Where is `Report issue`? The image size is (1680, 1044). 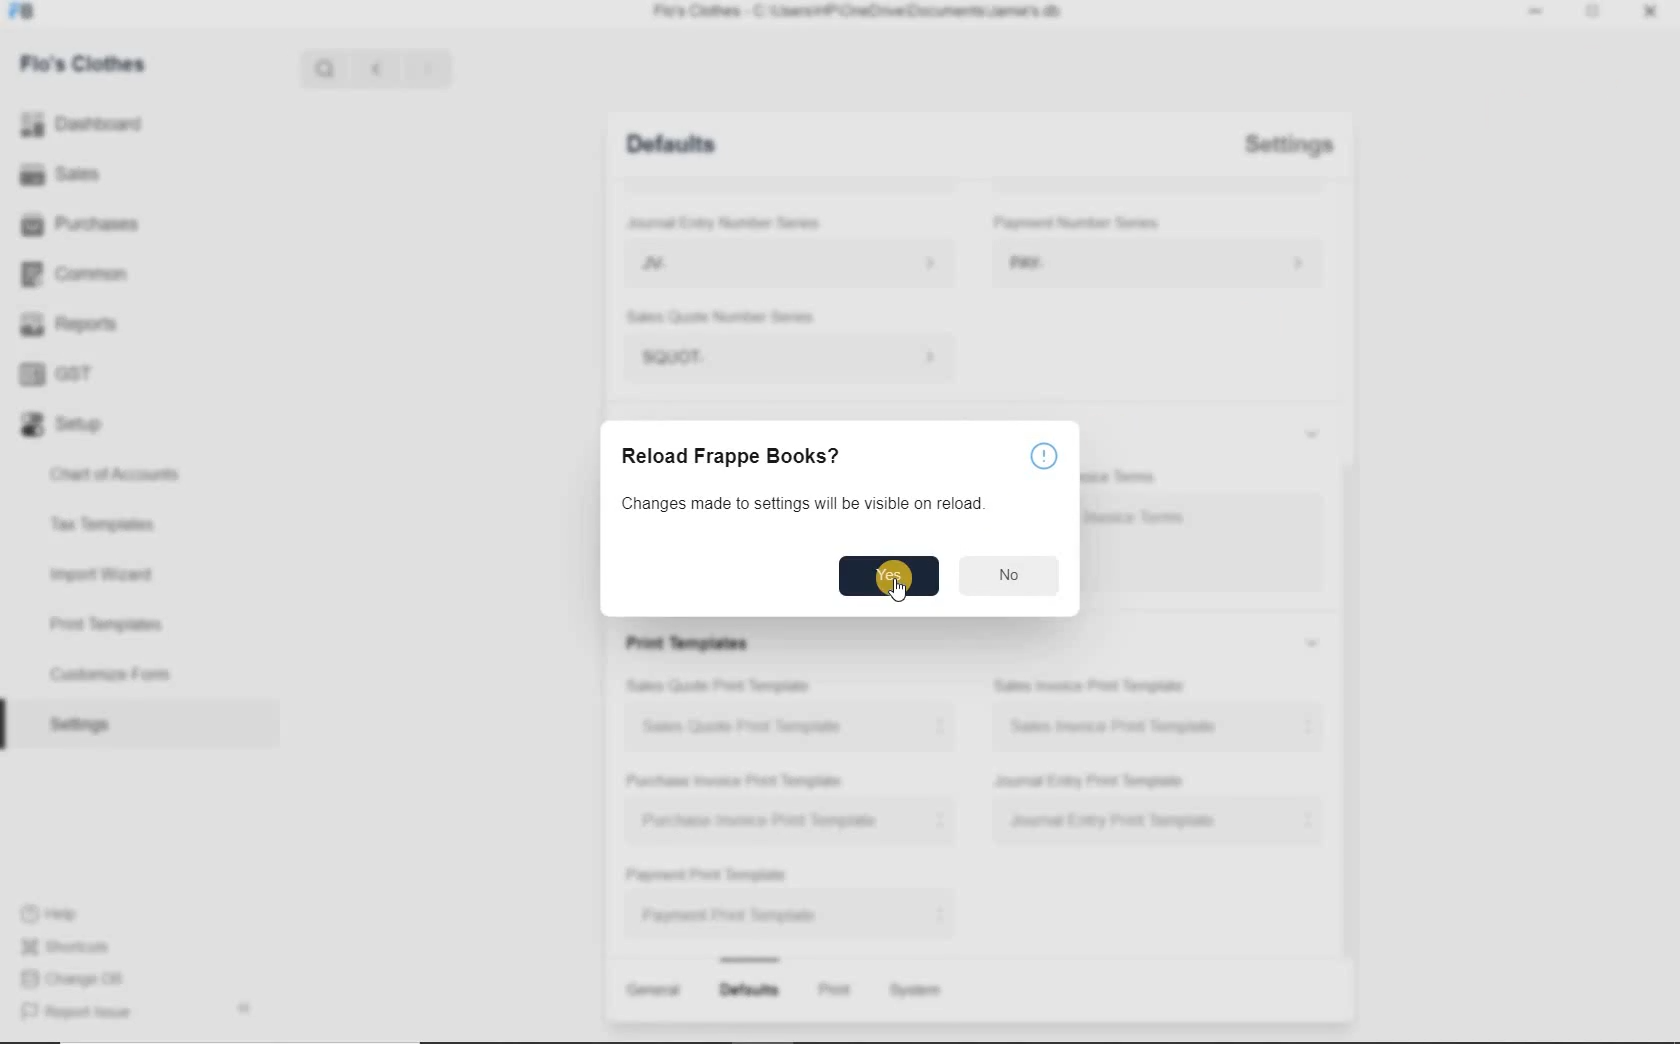
Report issue is located at coordinates (78, 1013).